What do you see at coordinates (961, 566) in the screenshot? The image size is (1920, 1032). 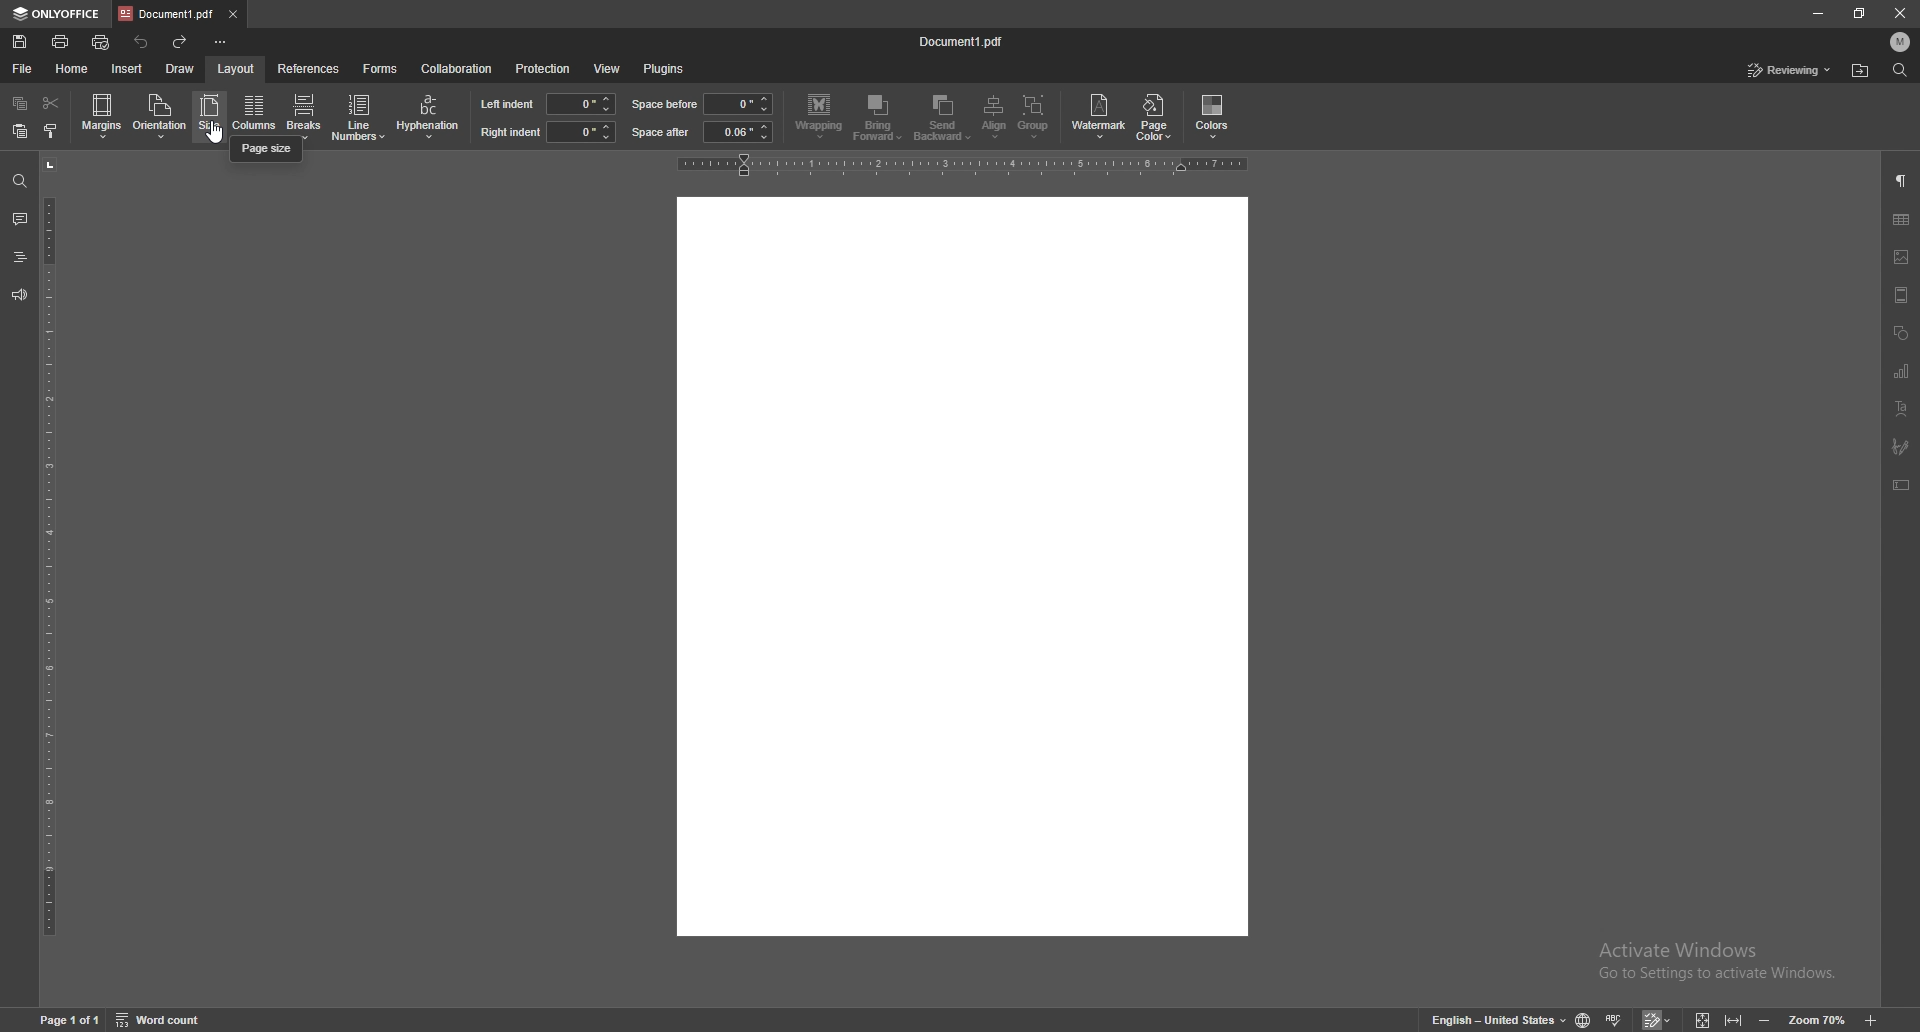 I see `document` at bounding box center [961, 566].